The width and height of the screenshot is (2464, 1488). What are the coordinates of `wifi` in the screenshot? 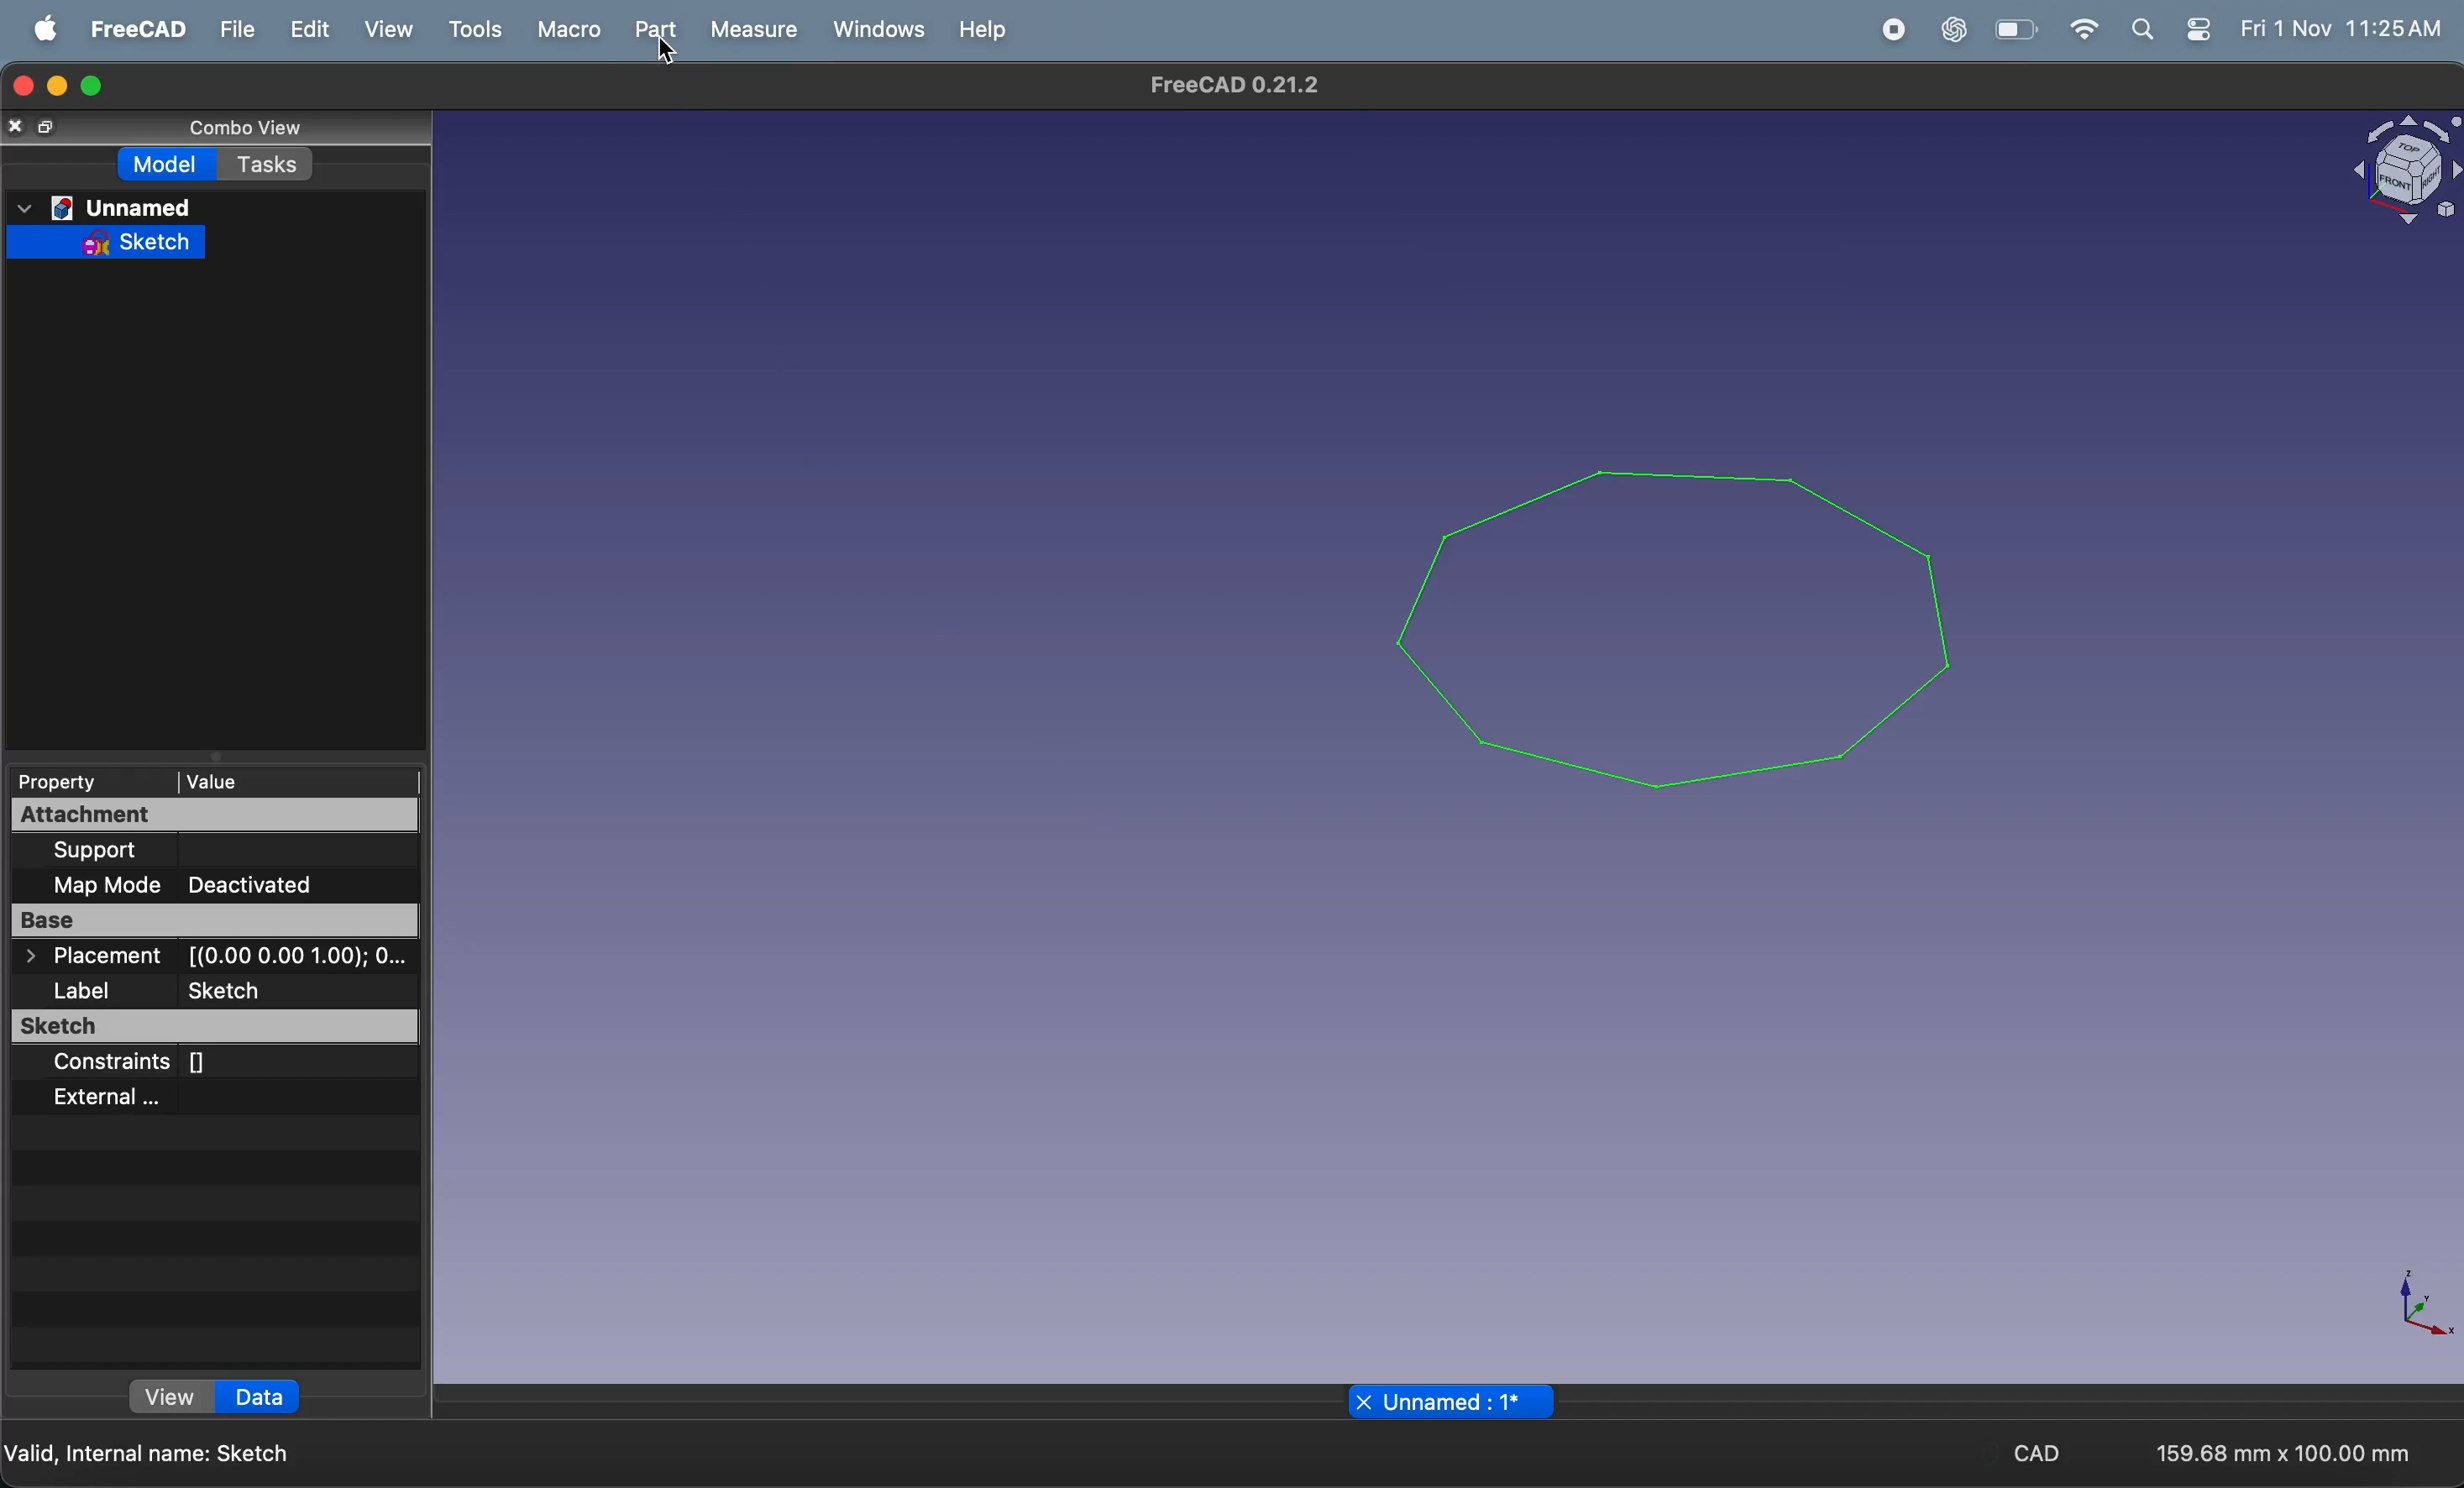 It's located at (2078, 29).